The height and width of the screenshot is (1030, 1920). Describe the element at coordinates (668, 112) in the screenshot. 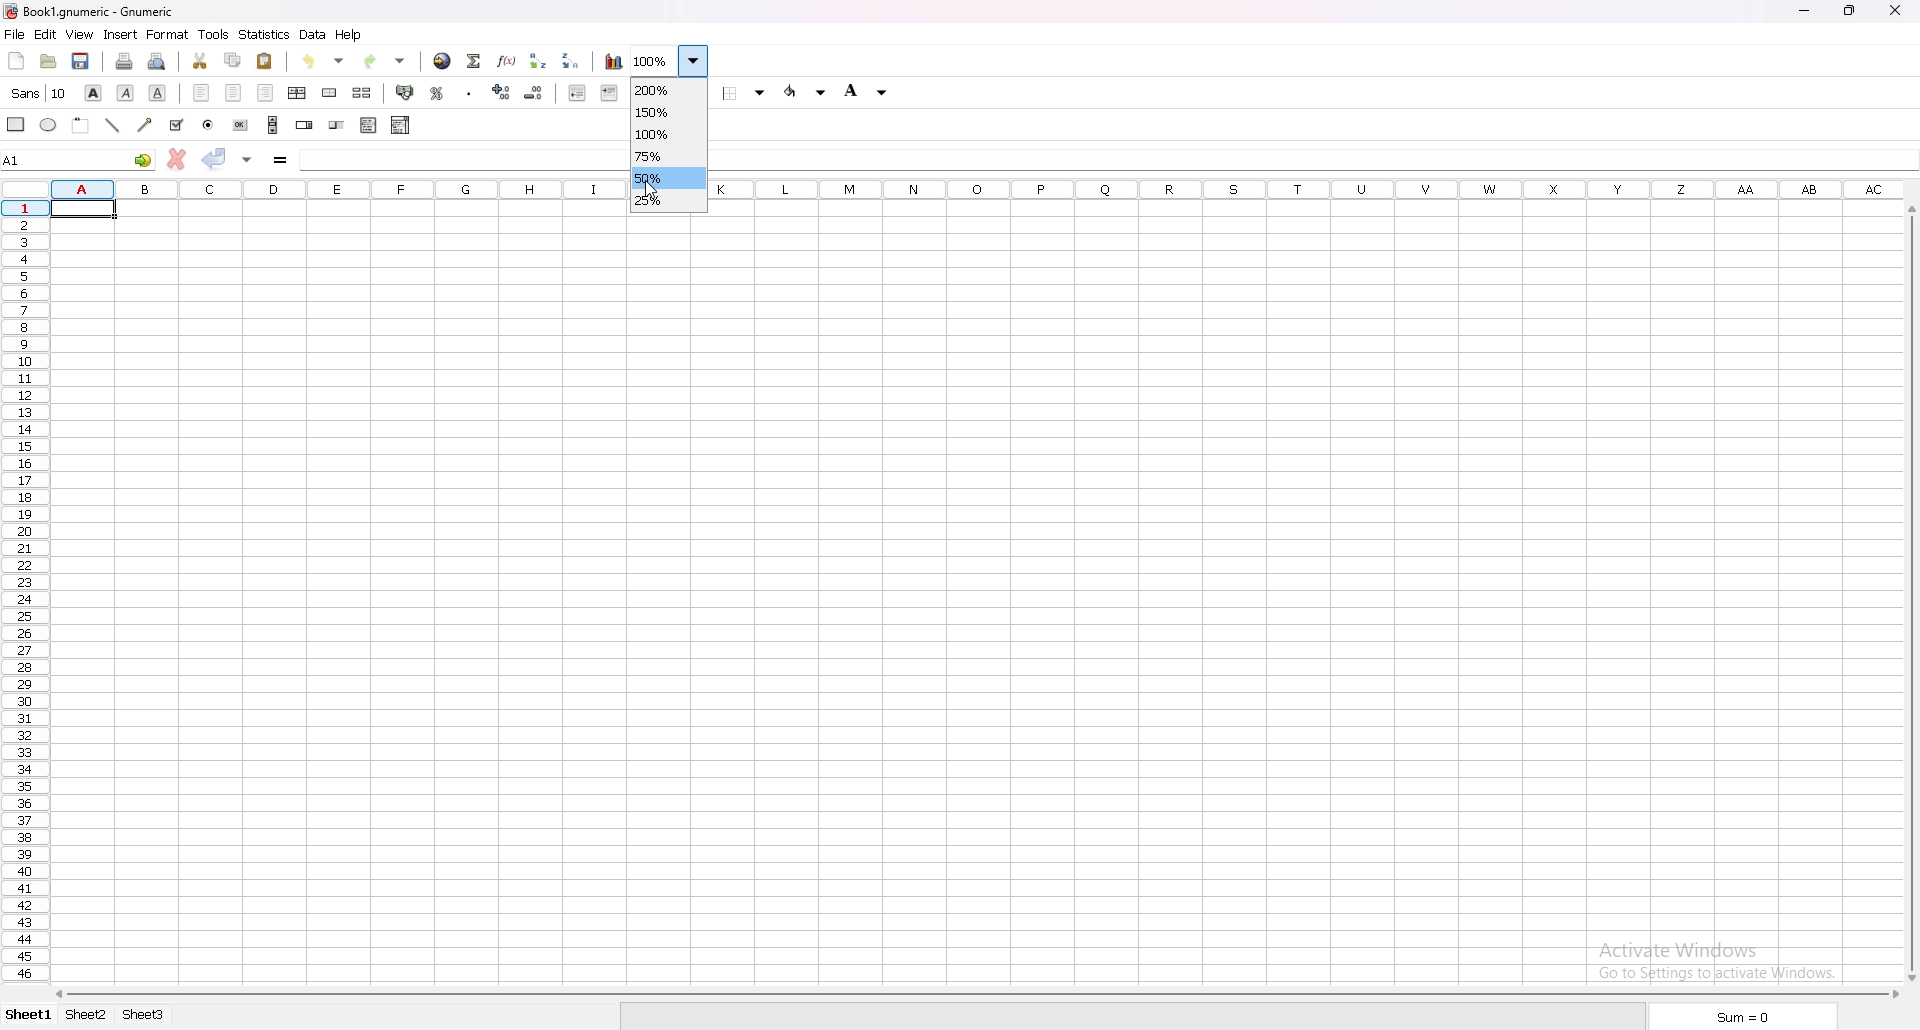

I see `150%` at that location.